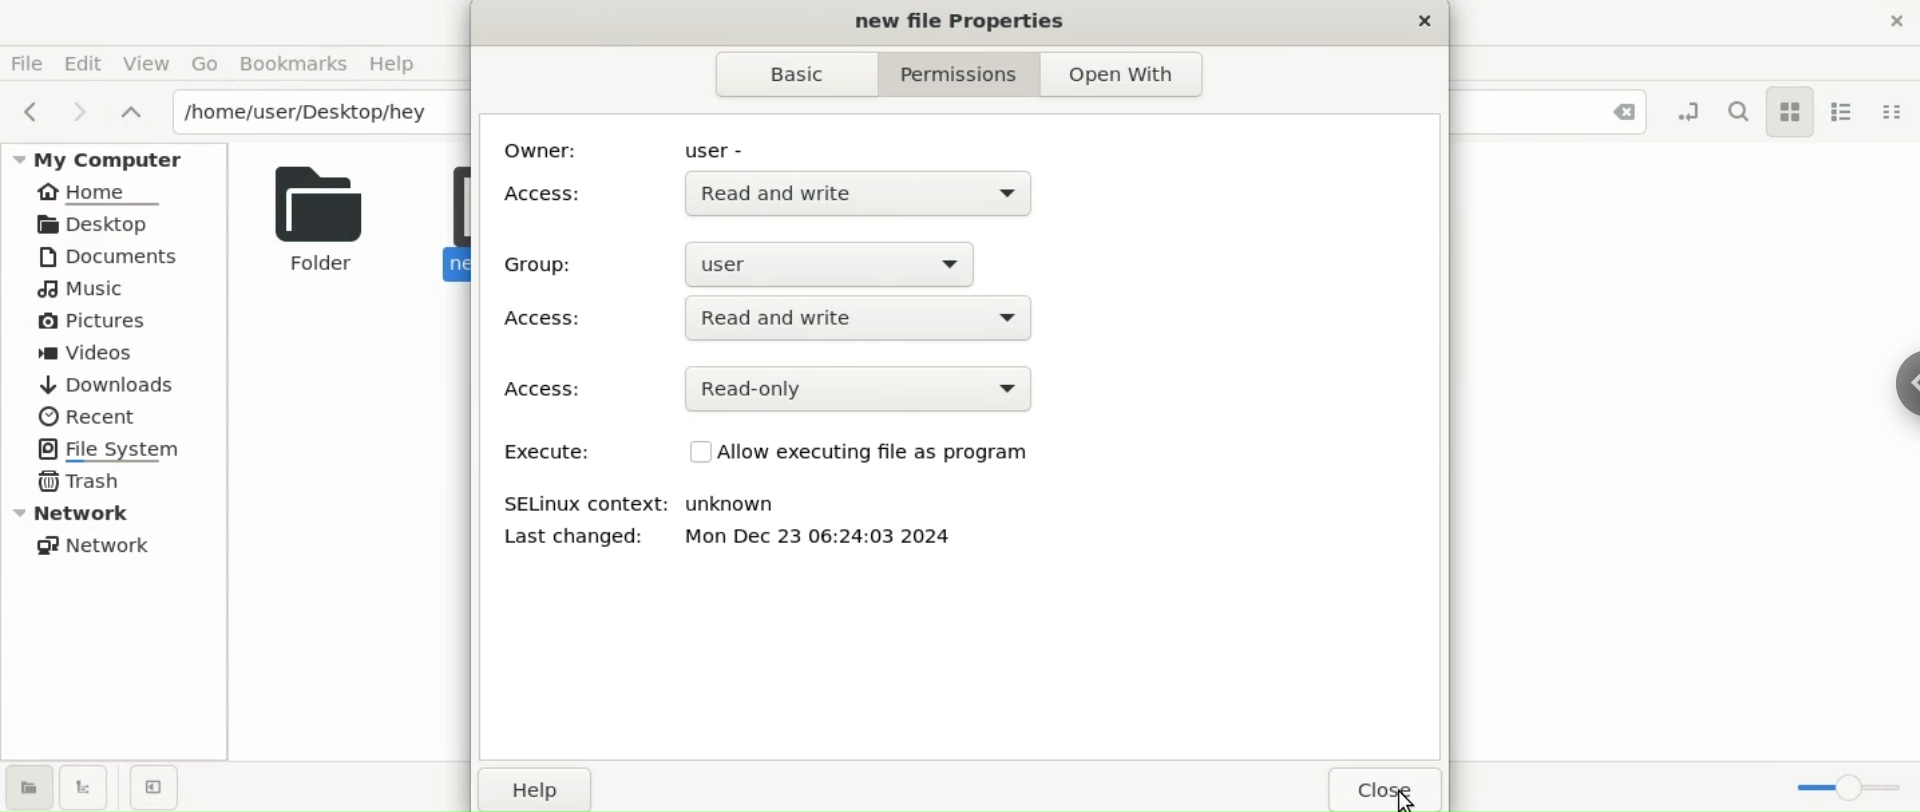 This screenshot has width=1920, height=812. I want to click on sidebar, so click(1902, 379).